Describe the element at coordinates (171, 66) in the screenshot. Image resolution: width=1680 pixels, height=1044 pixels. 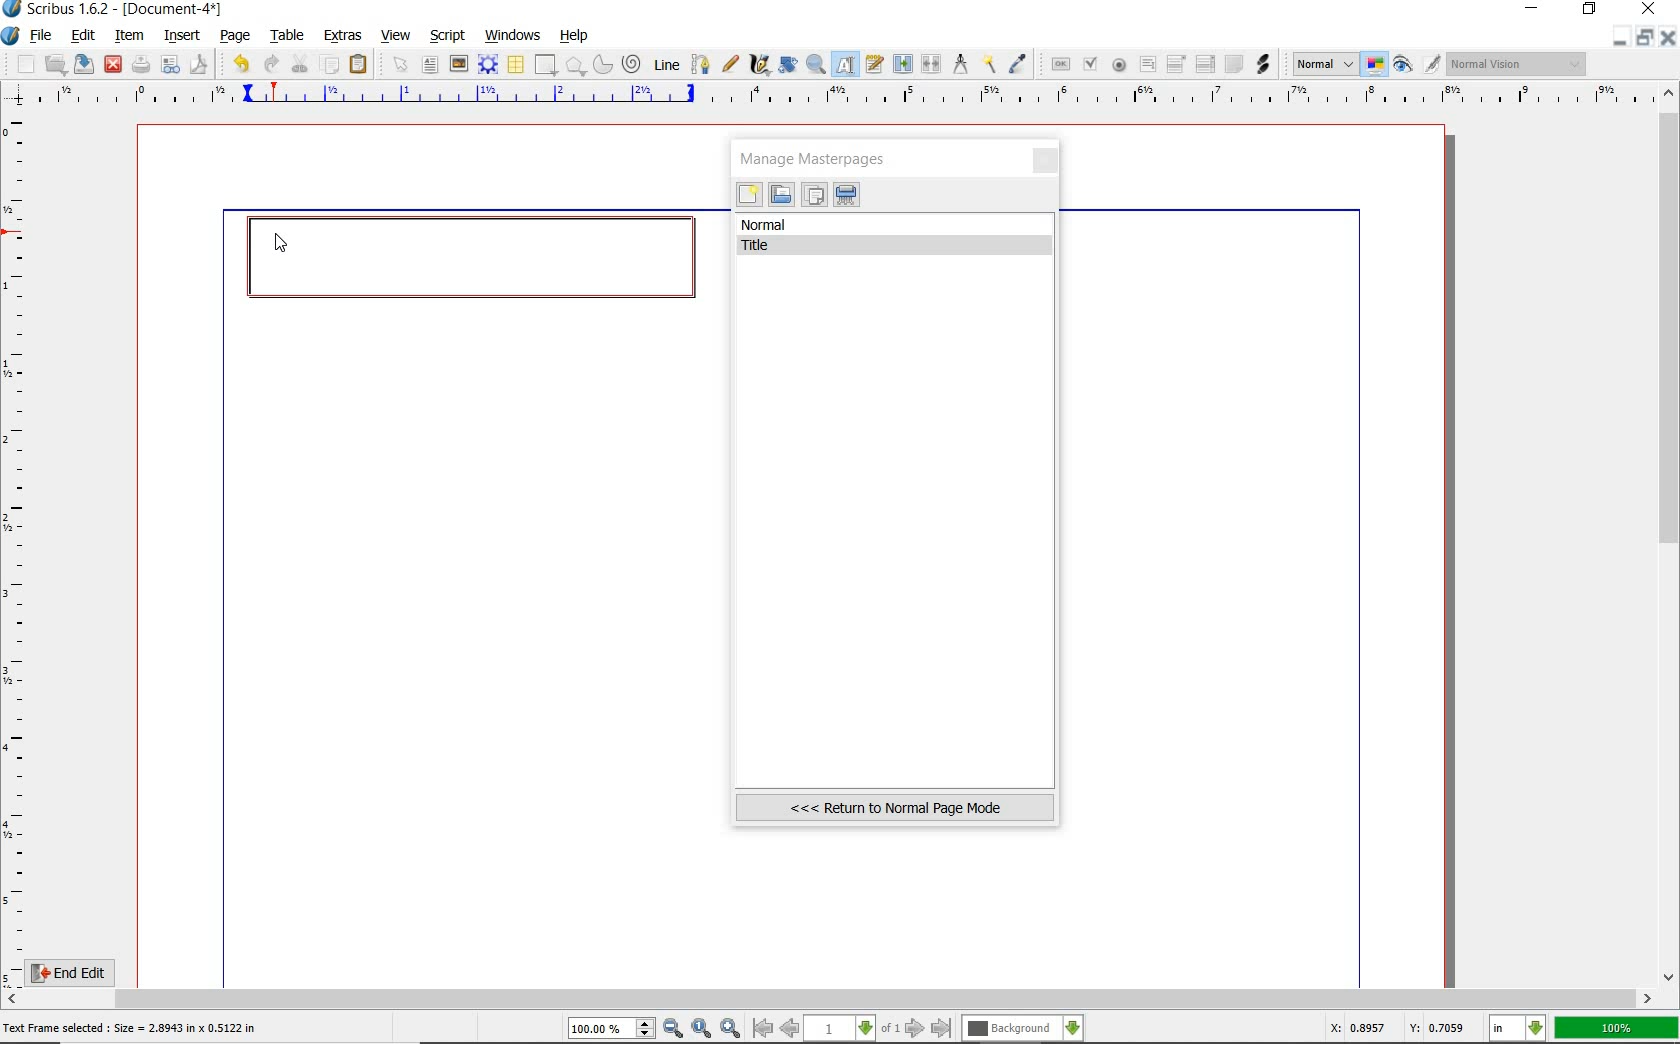
I see `preflight verifier` at that location.